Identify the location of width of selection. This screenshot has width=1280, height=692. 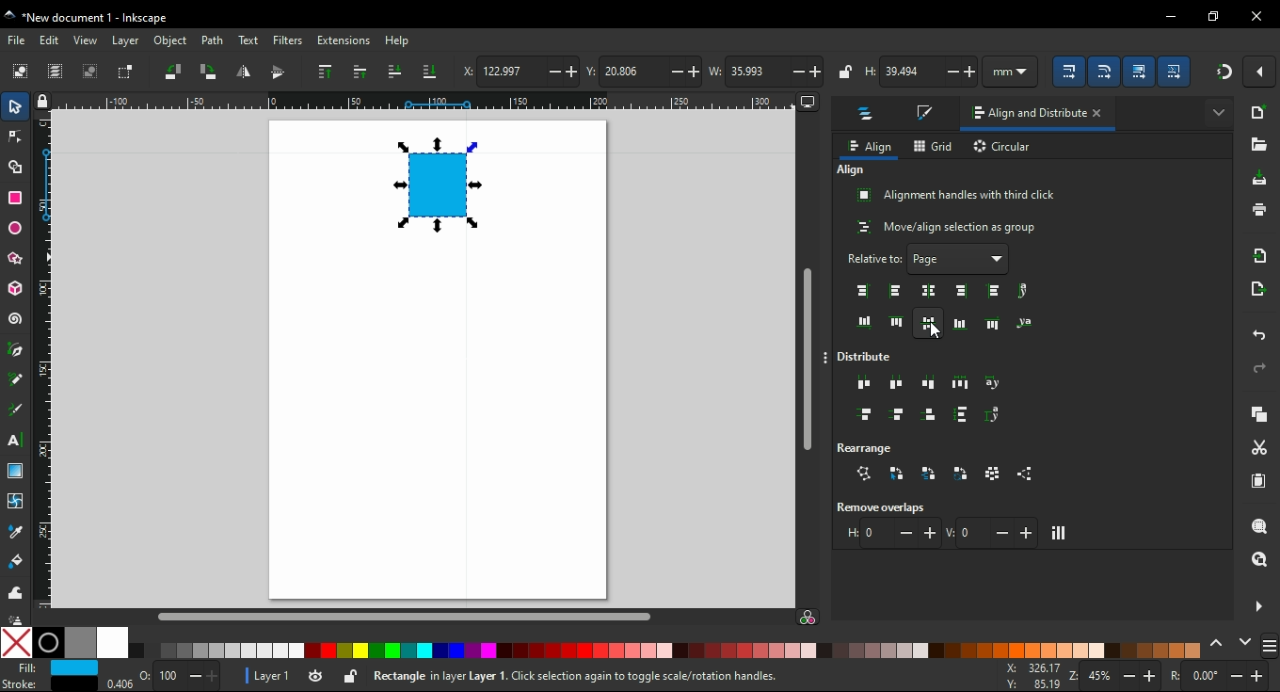
(766, 71).